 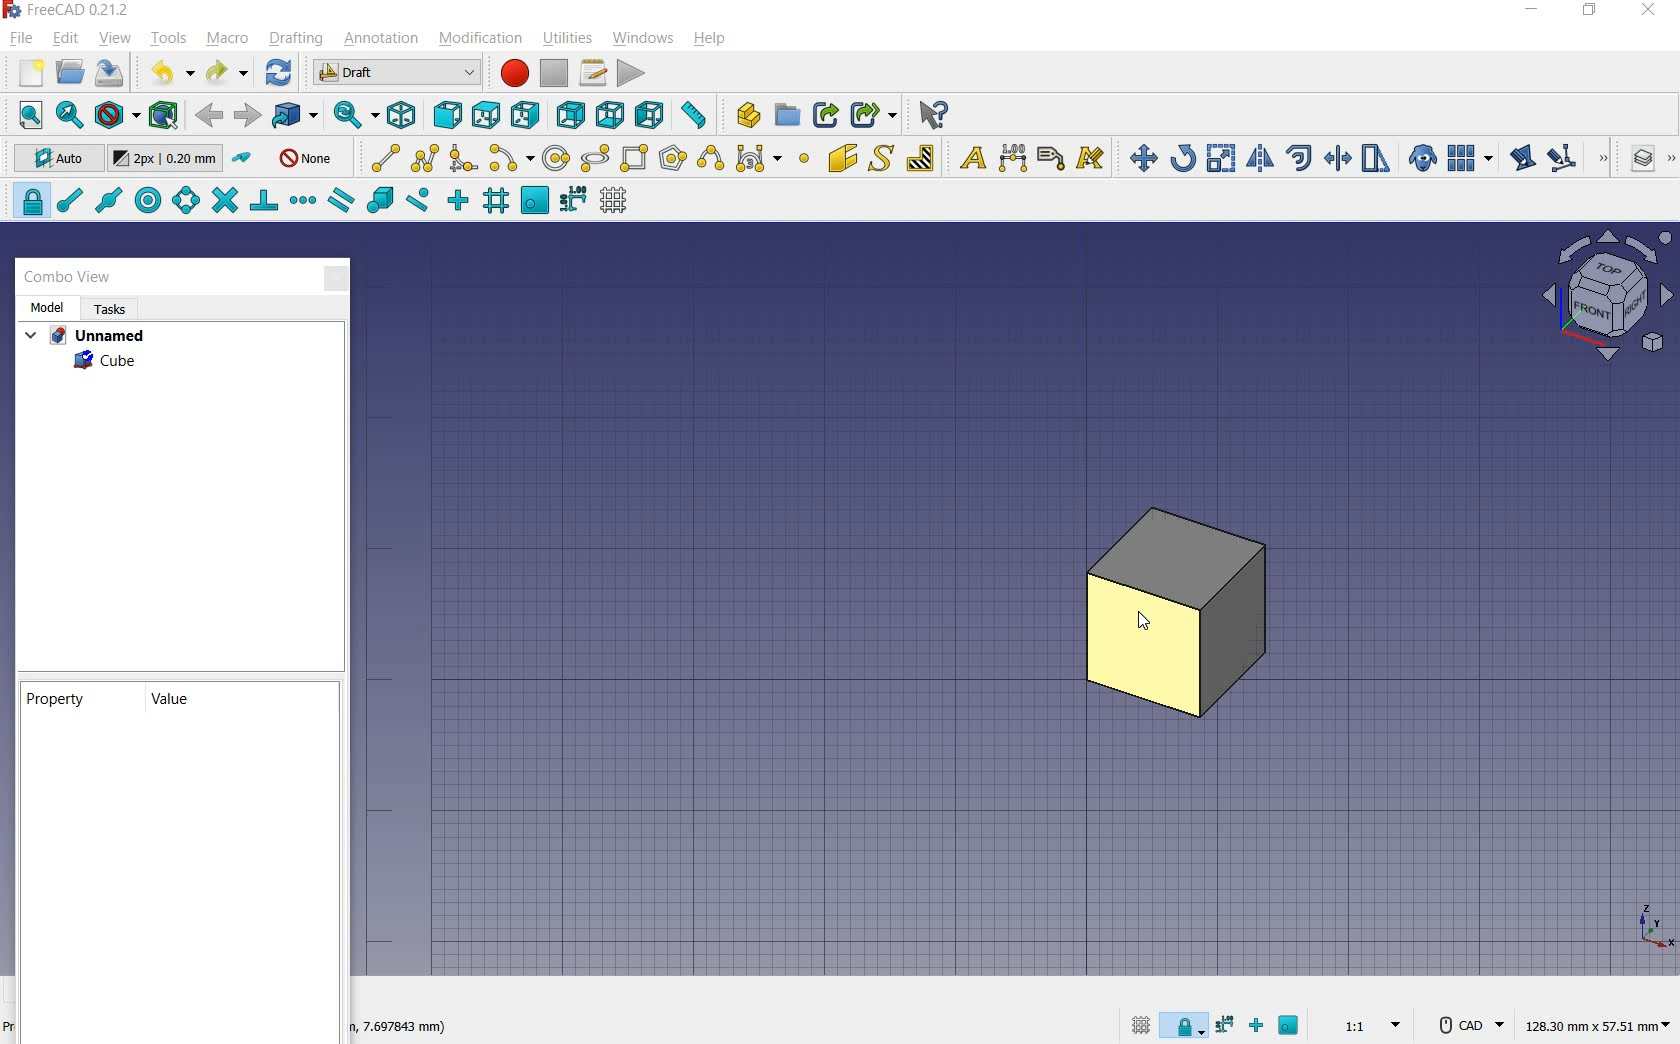 I want to click on text, so click(x=969, y=157).